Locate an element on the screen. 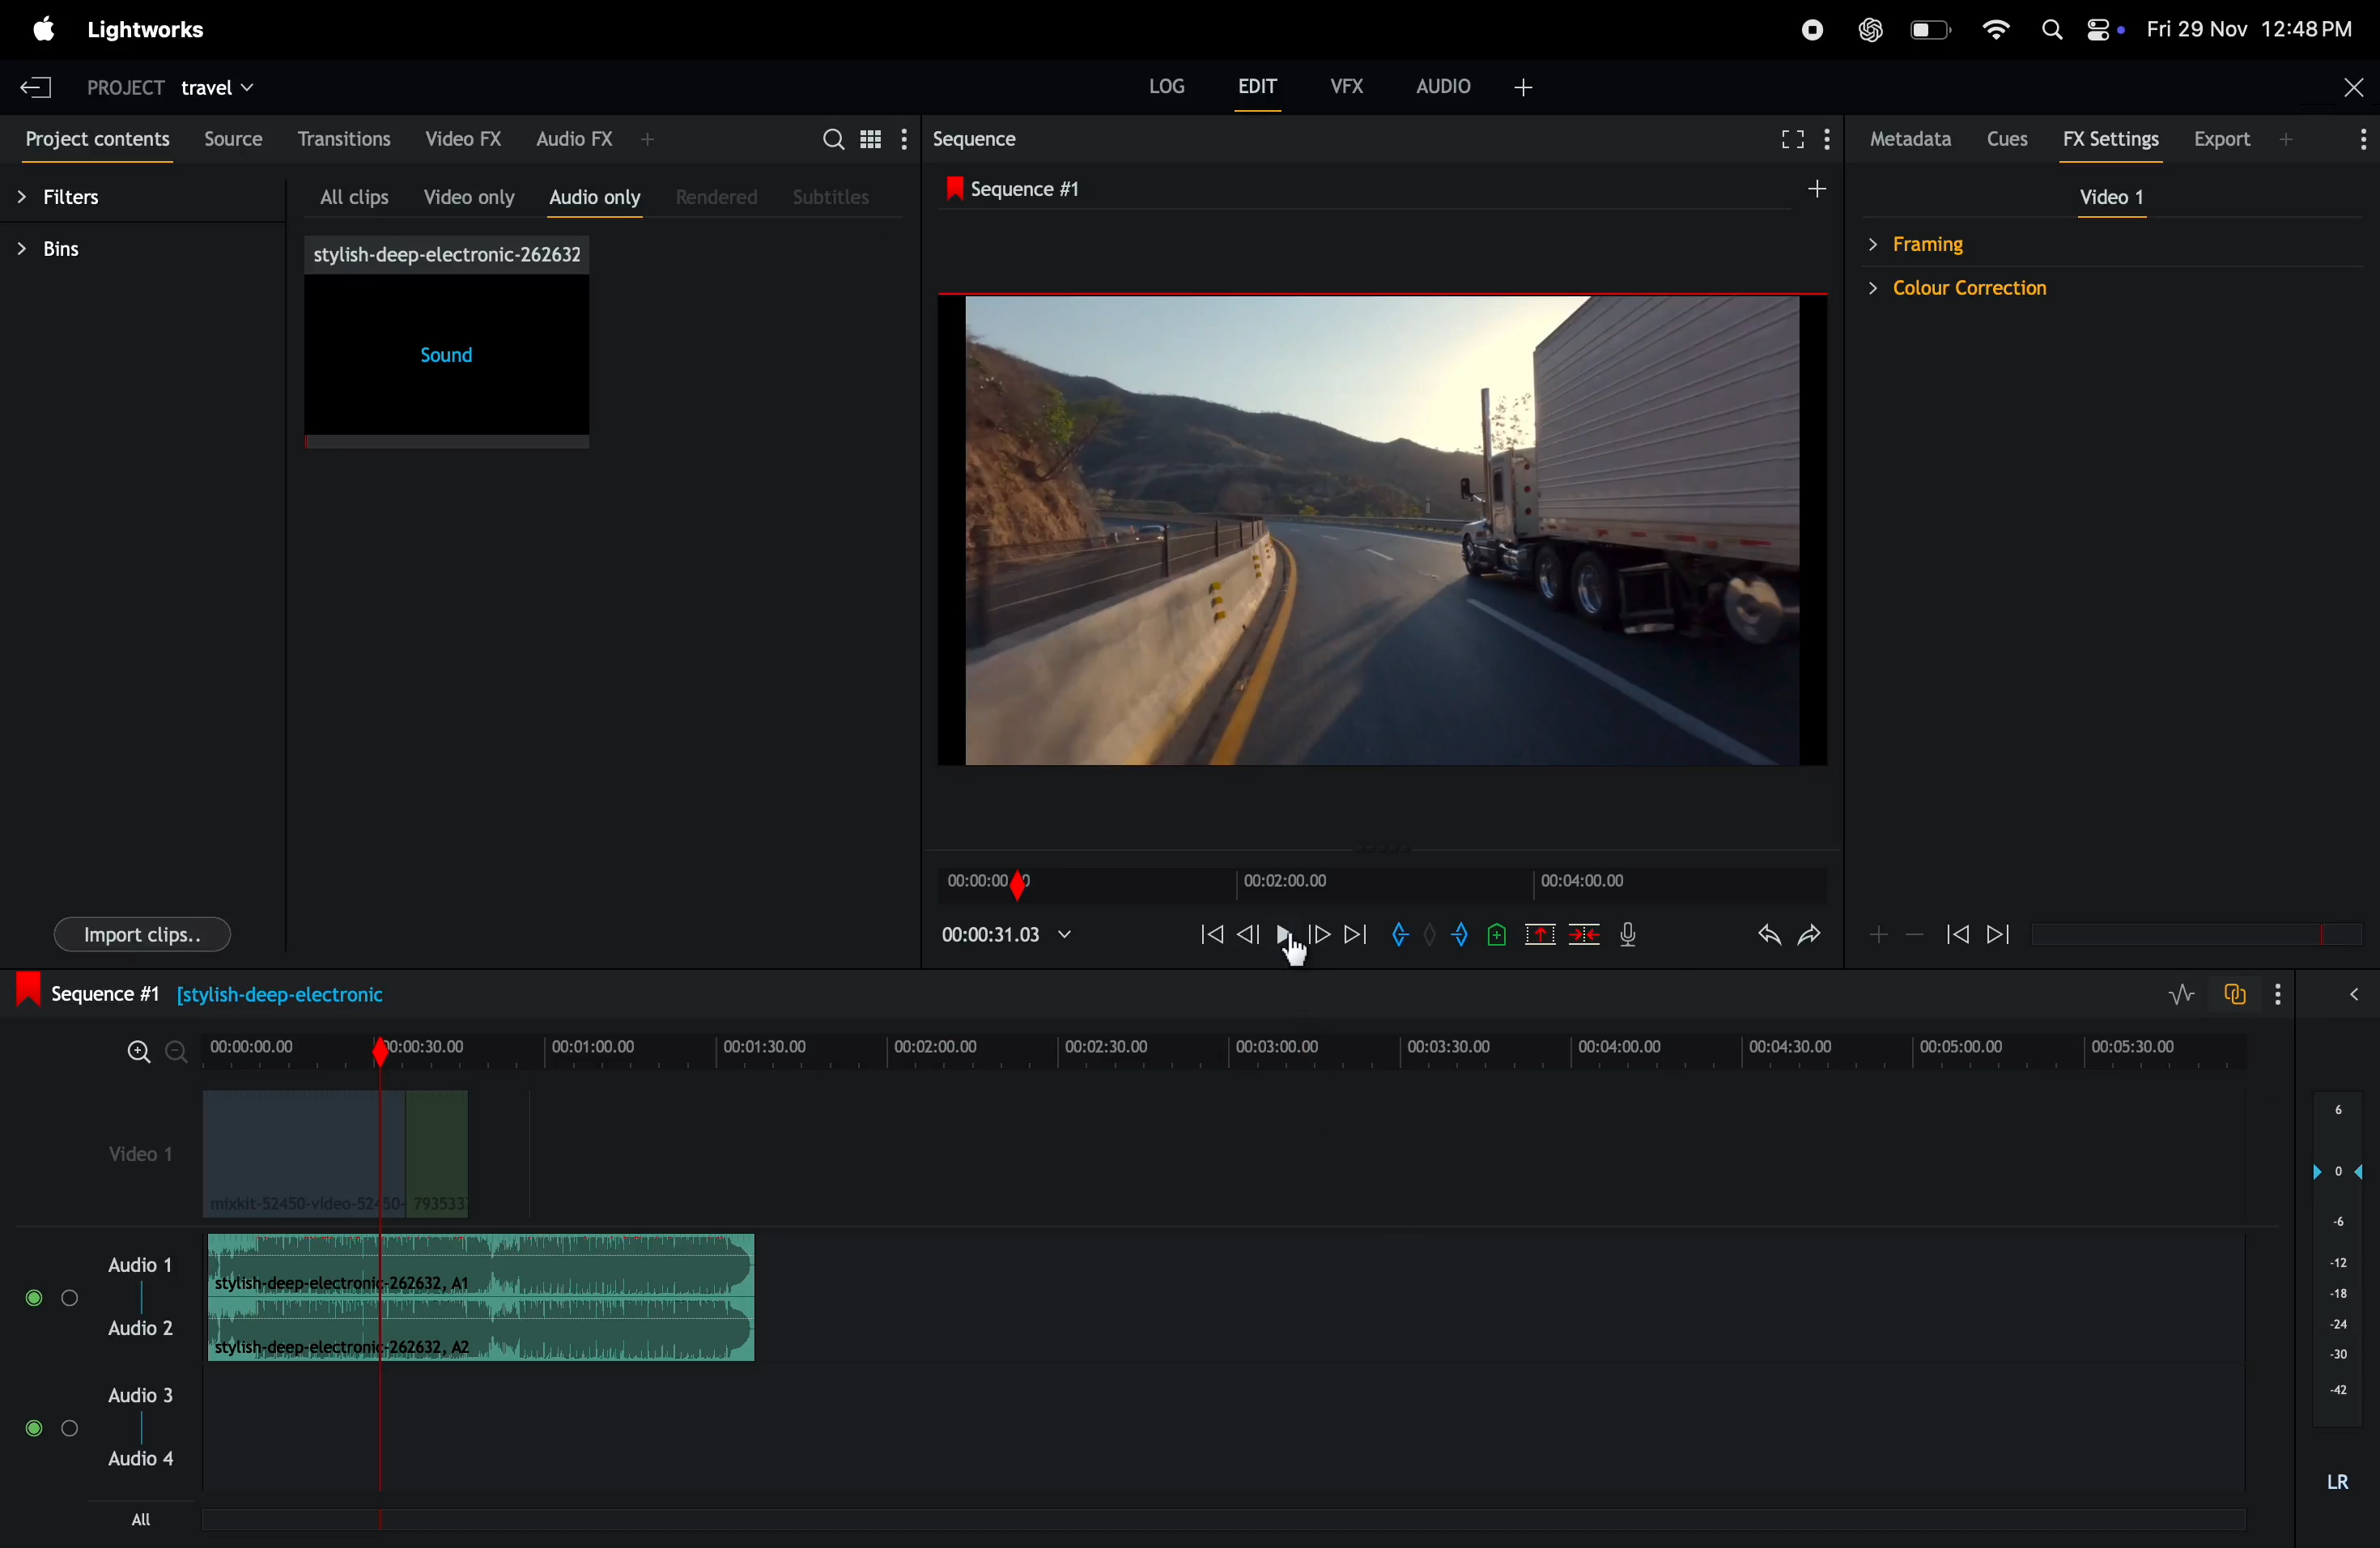  show menu is located at coordinates (1829, 137).